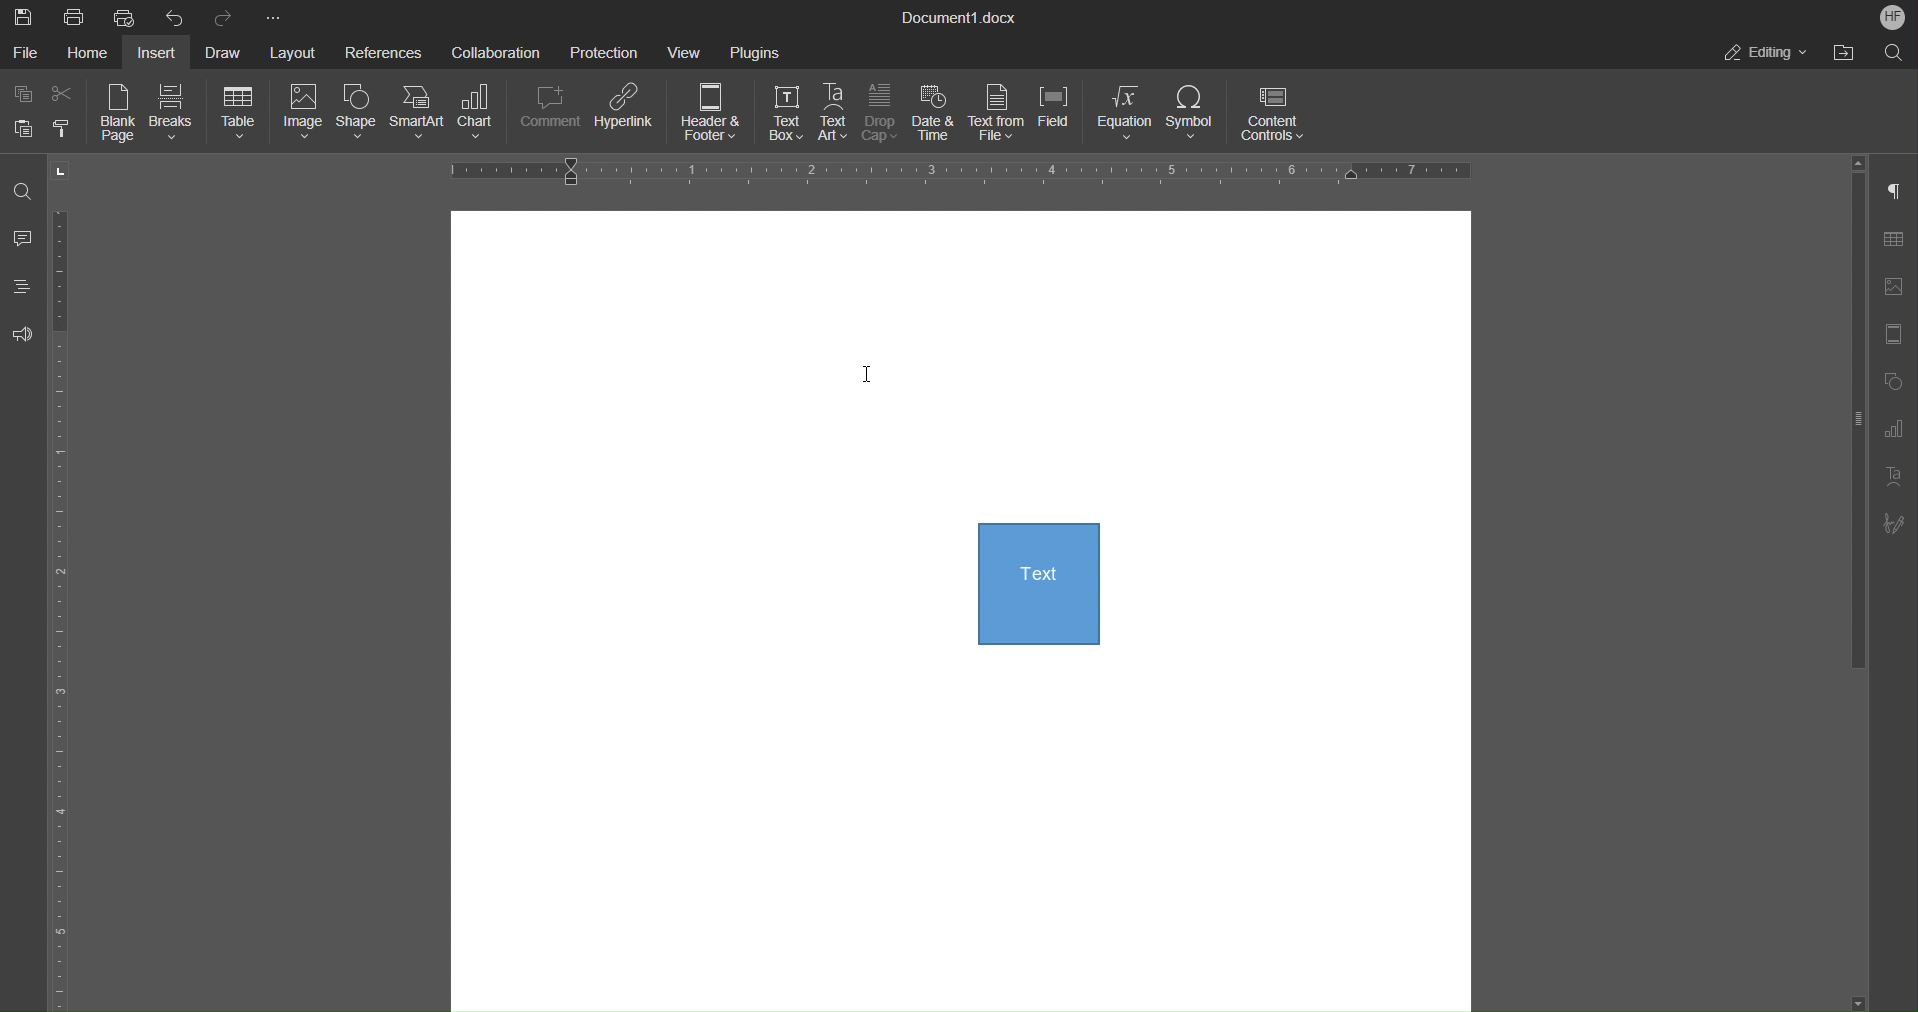 The image size is (1918, 1012). I want to click on Cut, so click(69, 94).